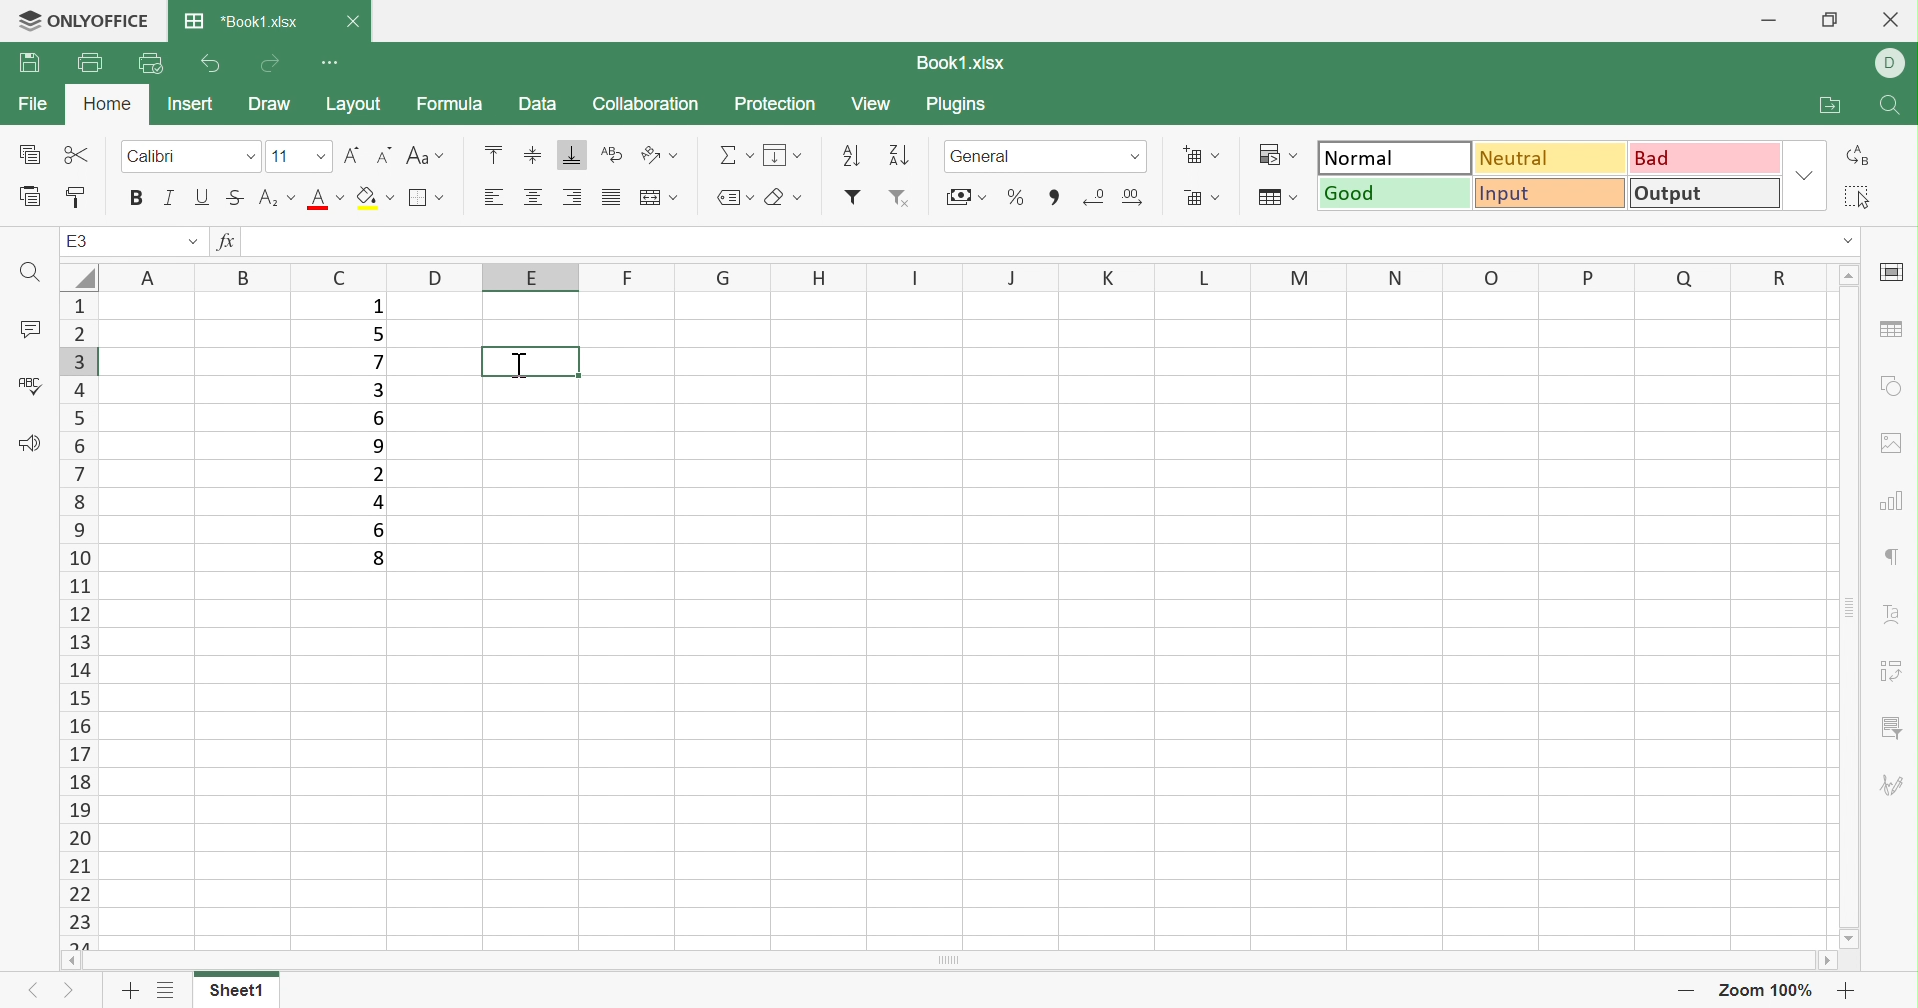 This screenshot has width=1918, height=1008. I want to click on Book1.xlsx, so click(963, 60).